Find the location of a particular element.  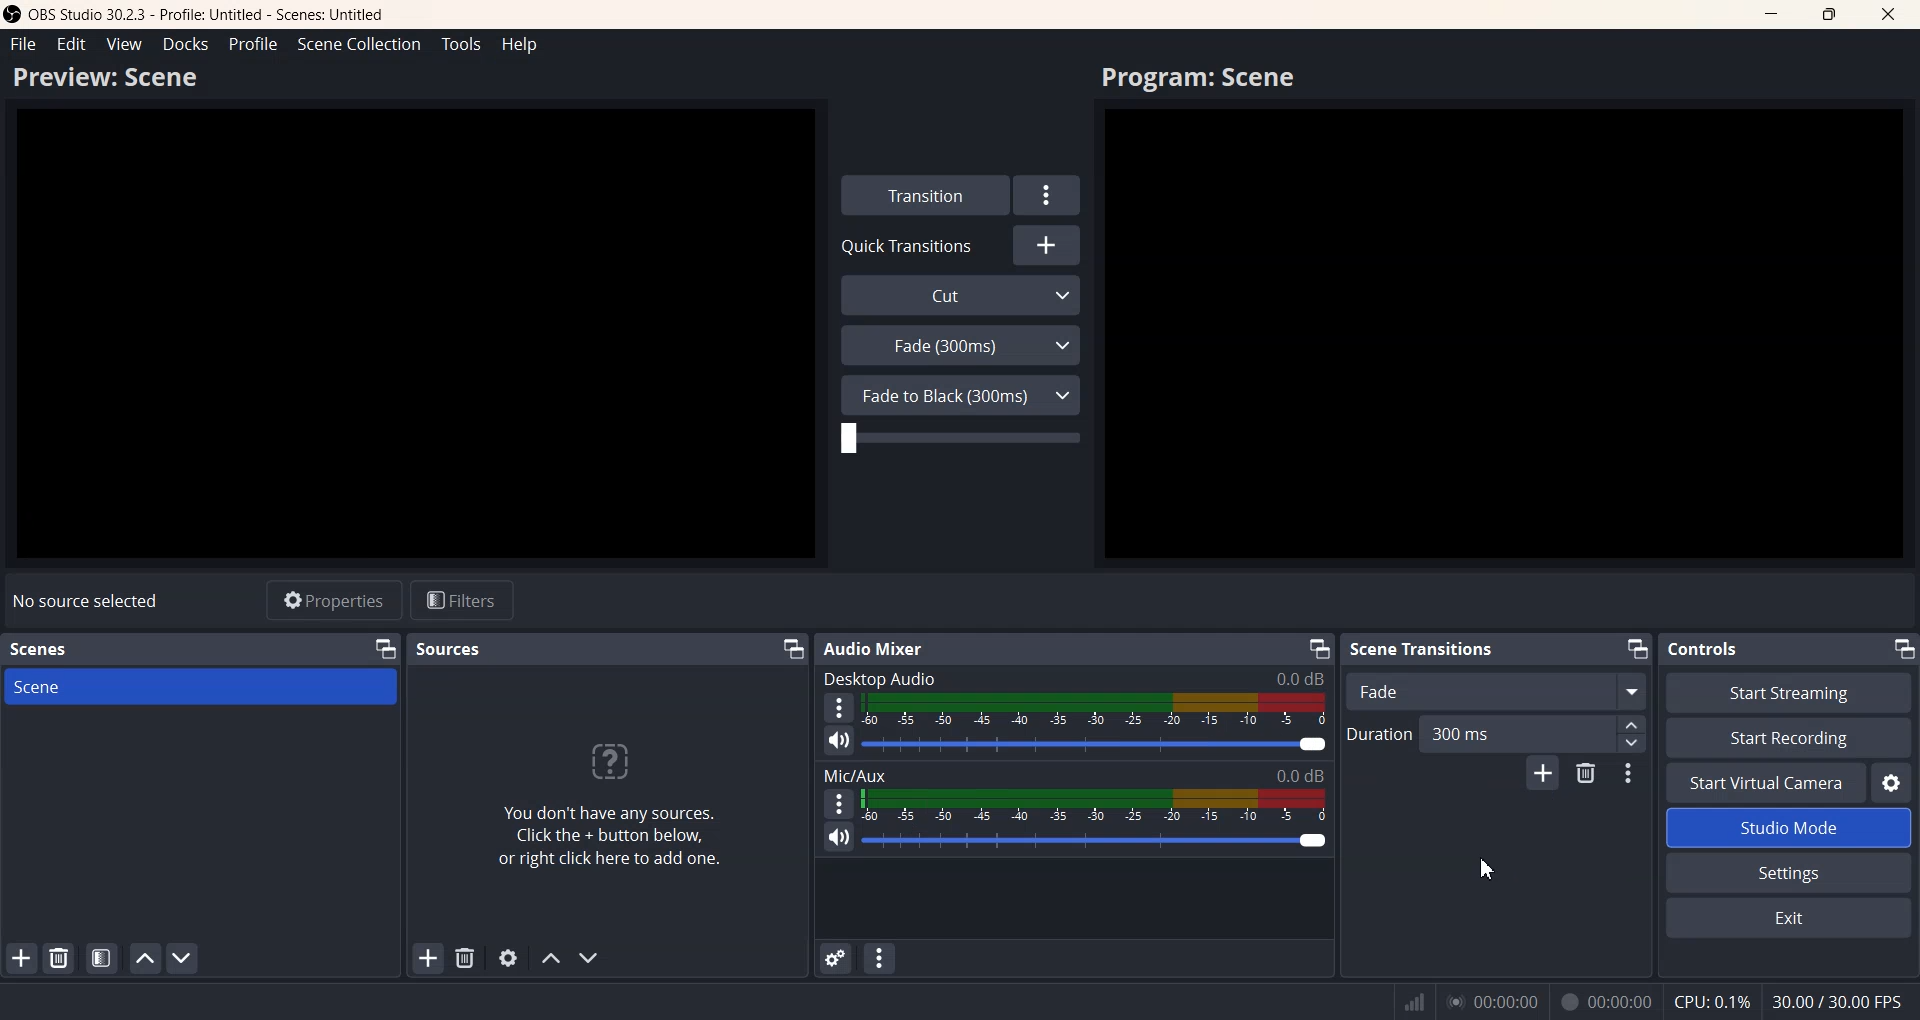

Settings is located at coordinates (1788, 873).